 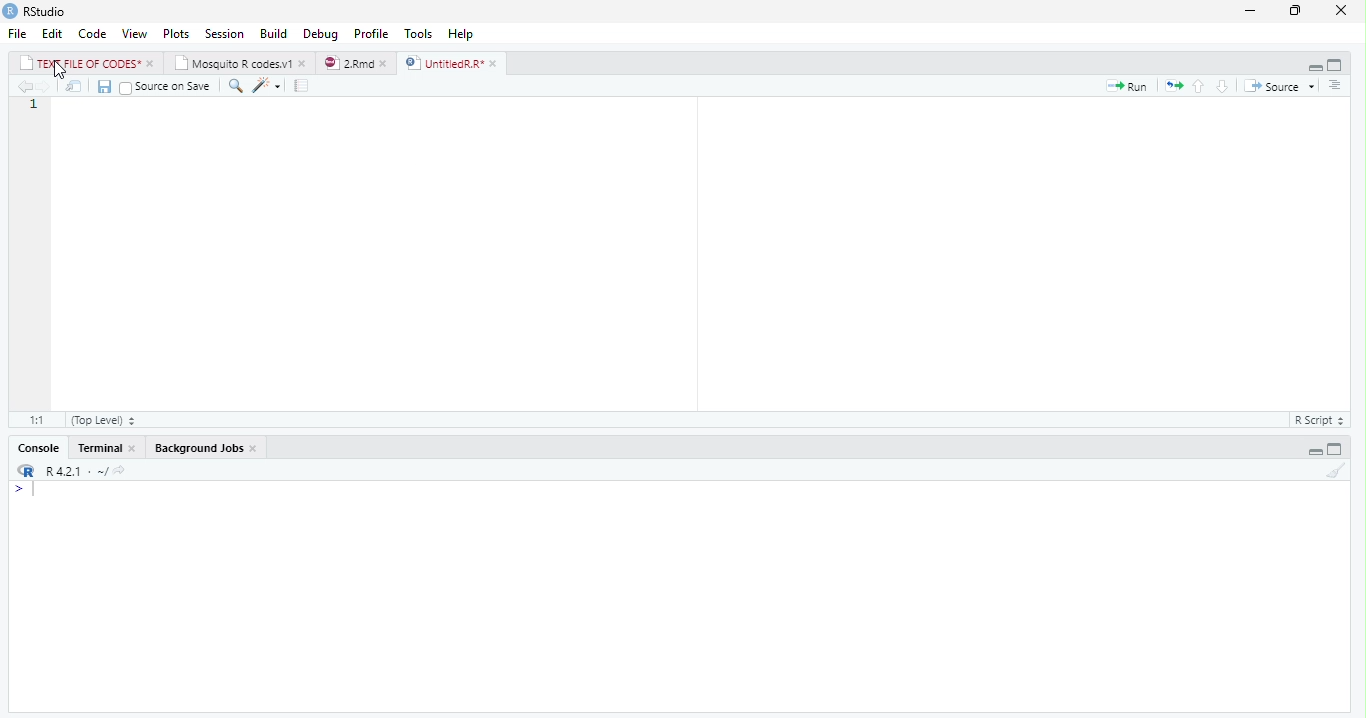 What do you see at coordinates (36, 11) in the screenshot?
I see `RStudio` at bounding box center [36, 11].